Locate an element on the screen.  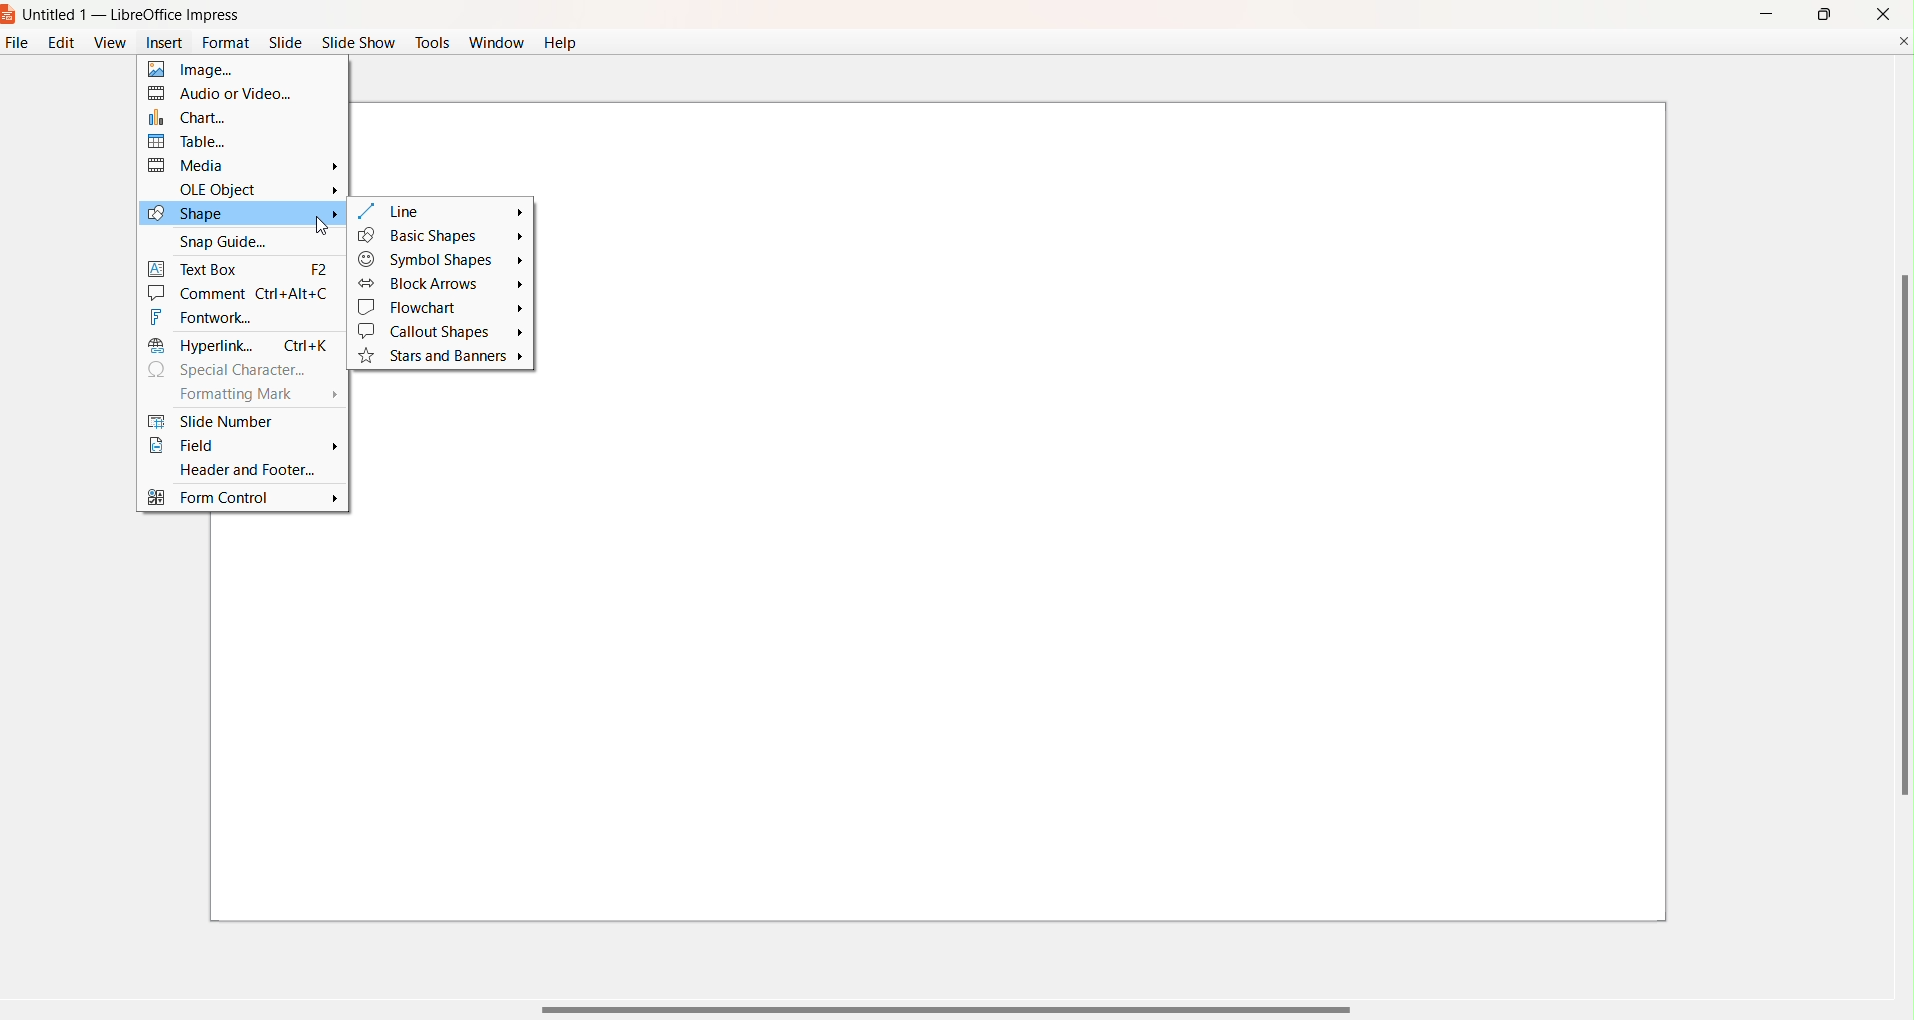
Table is located at coordinates (231, 141).